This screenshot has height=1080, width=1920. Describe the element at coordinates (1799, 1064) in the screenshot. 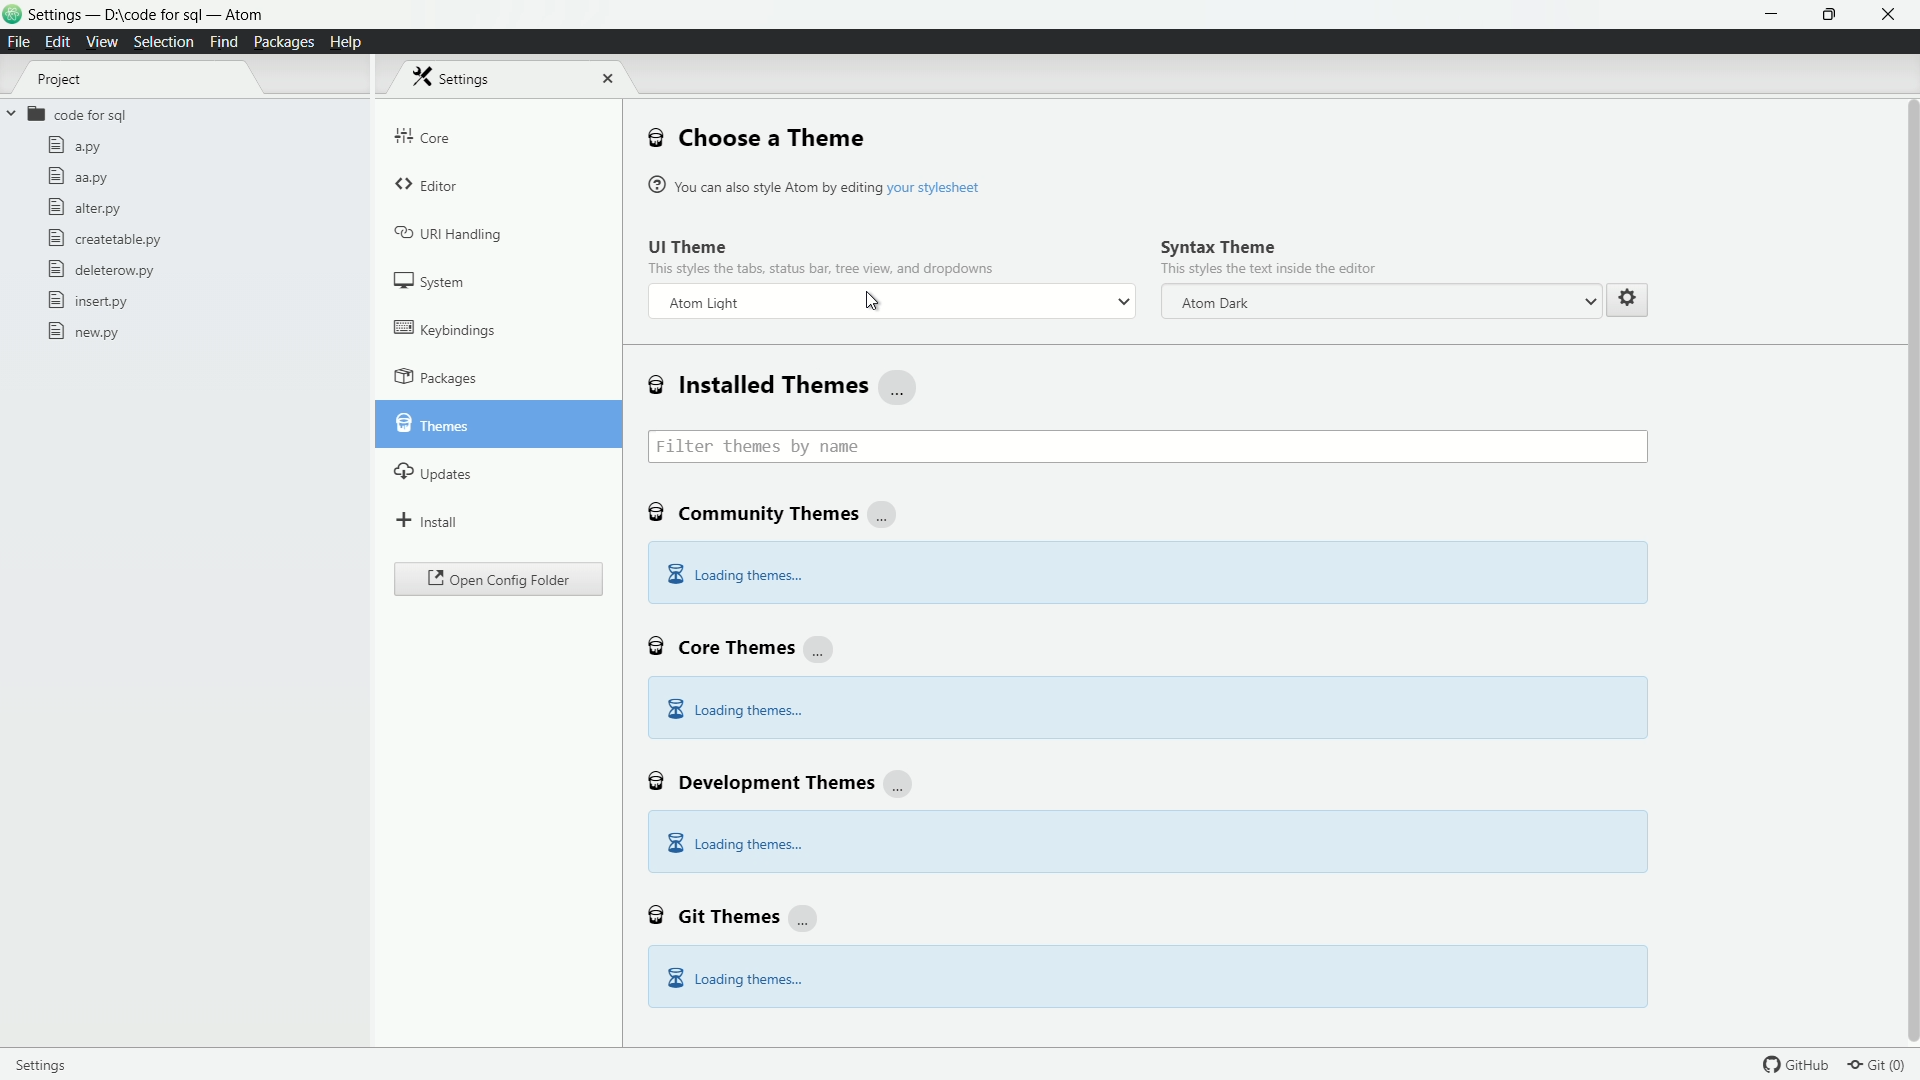

I see `github` at that location.